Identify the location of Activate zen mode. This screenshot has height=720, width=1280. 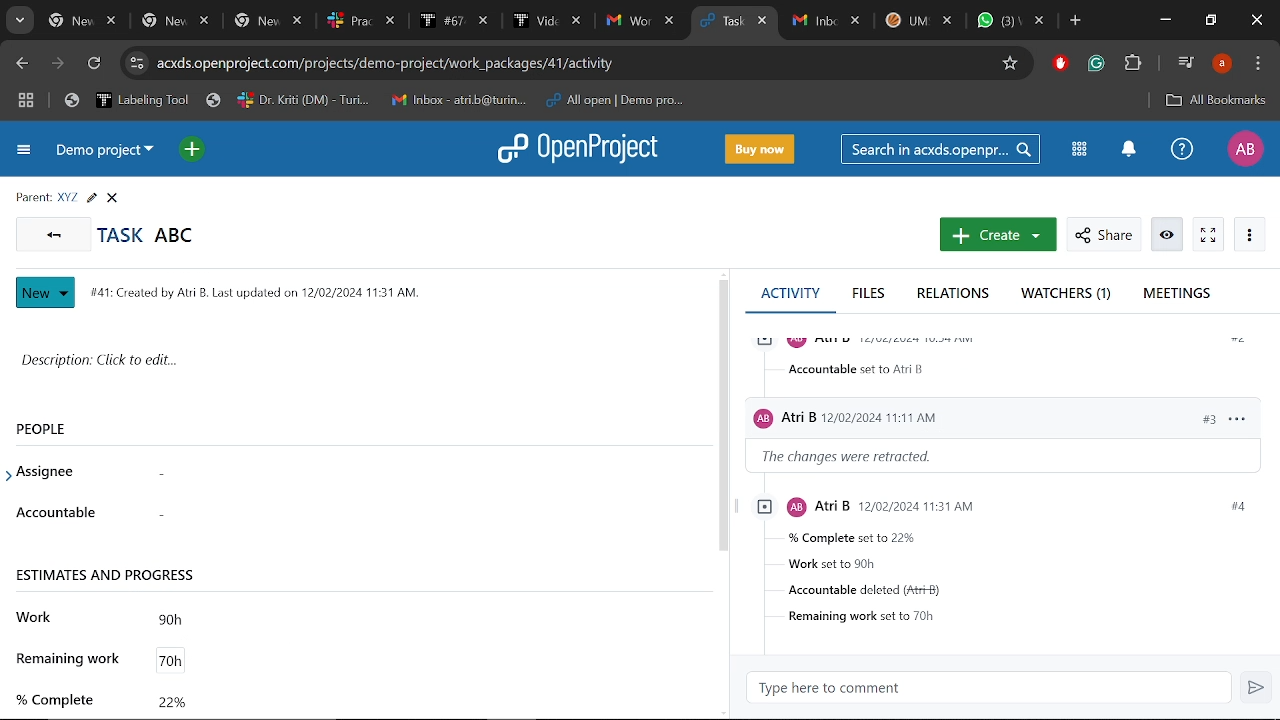
(1208, 235).